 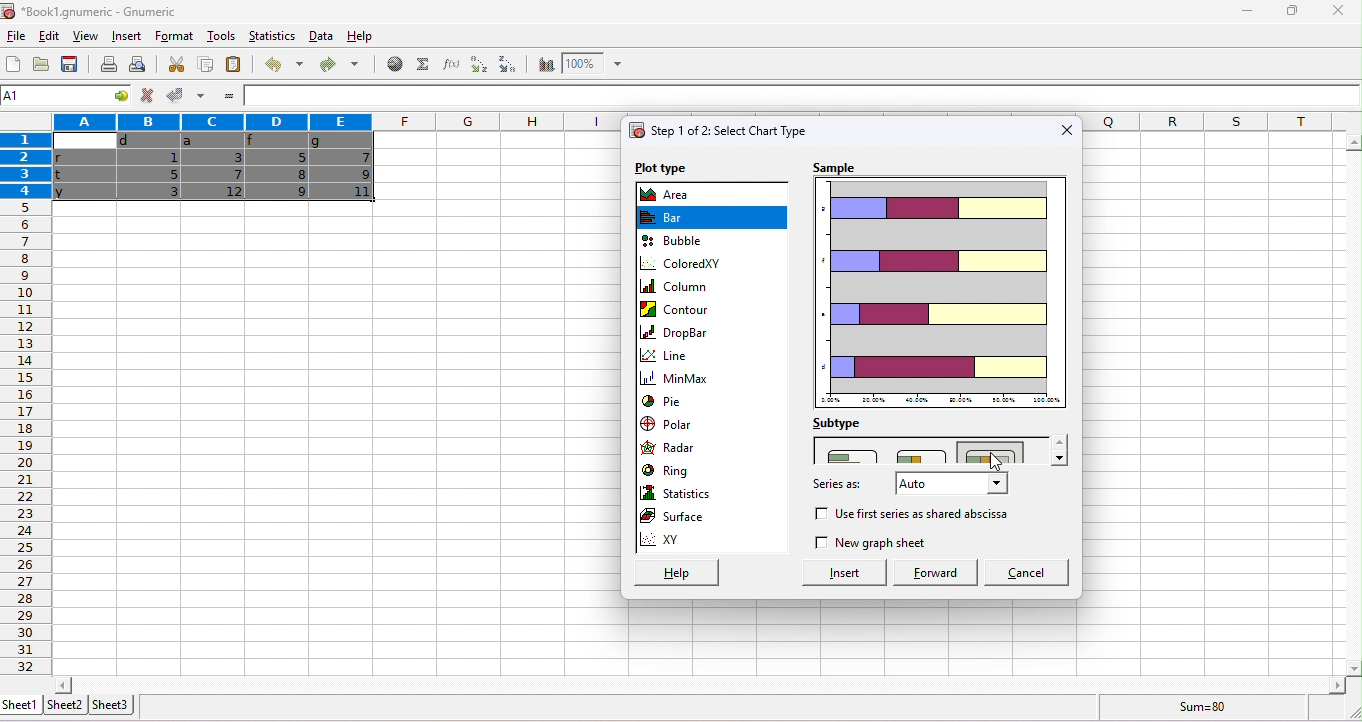 I want to click on bar, so click(x=677, y=216).